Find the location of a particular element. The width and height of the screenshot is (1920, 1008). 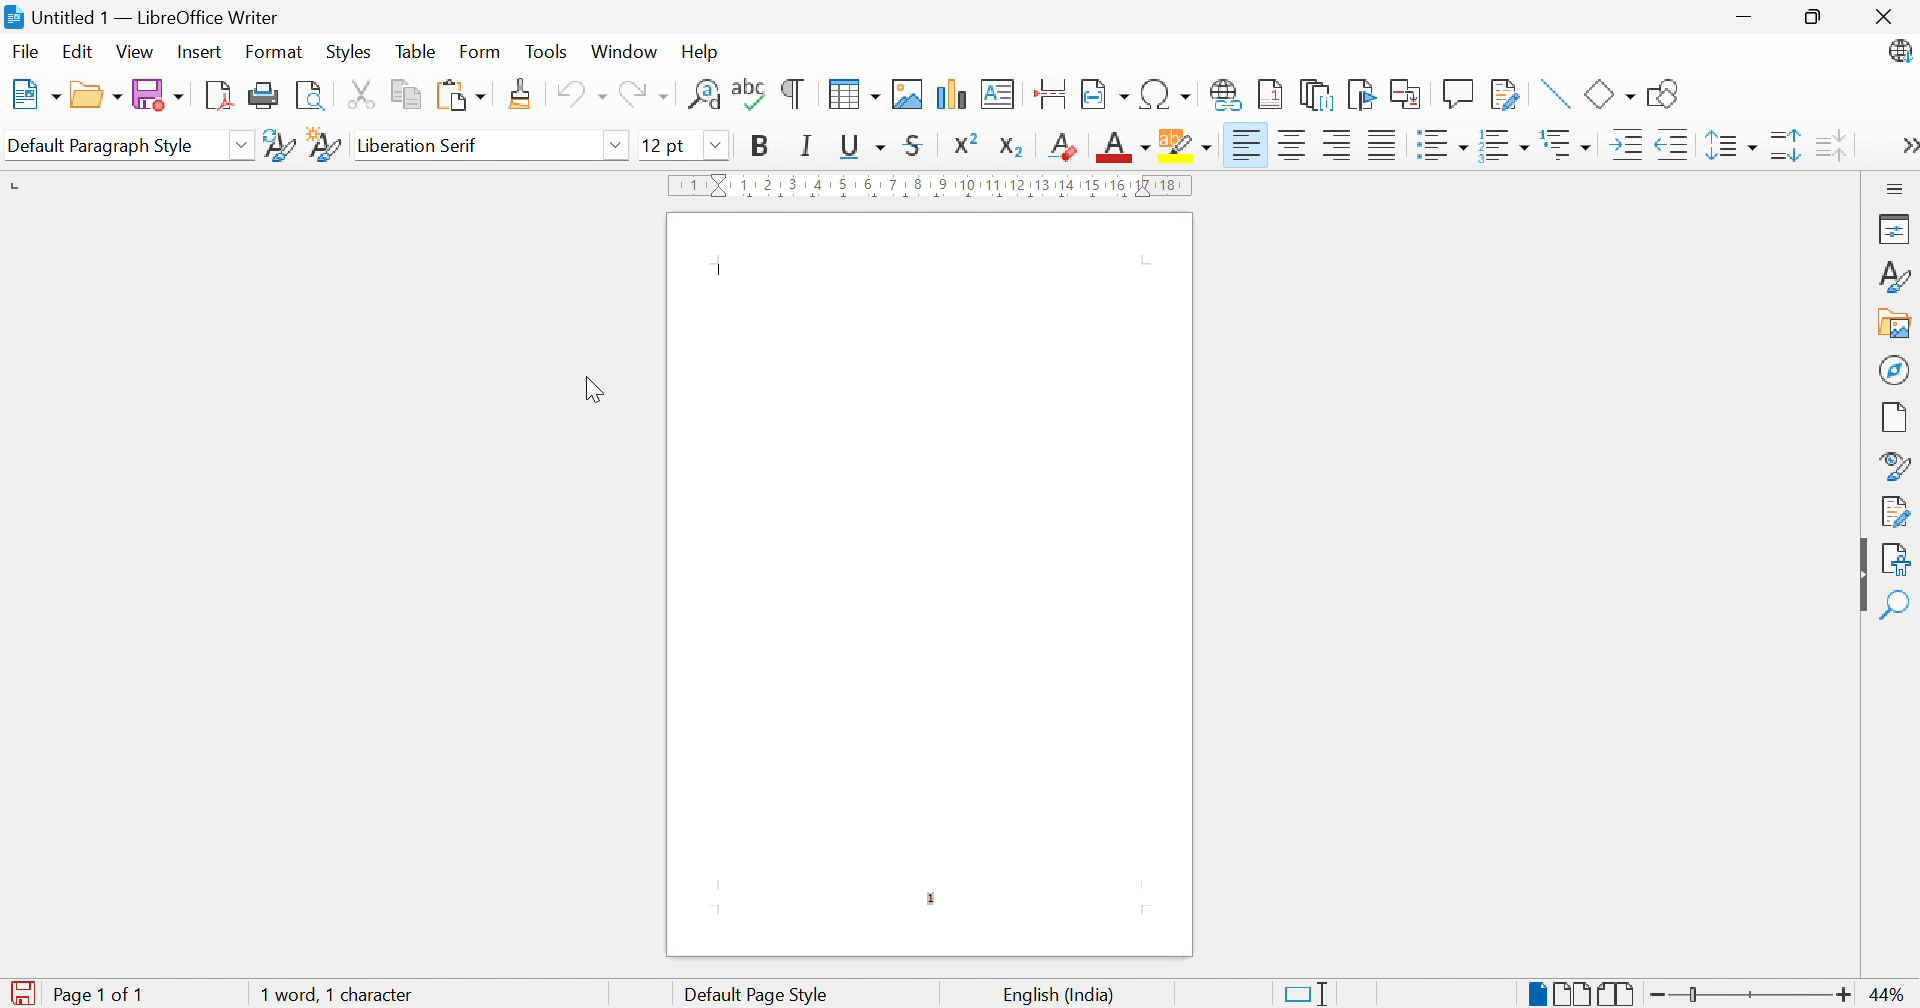

Page is located at coordinates (1896, 418).